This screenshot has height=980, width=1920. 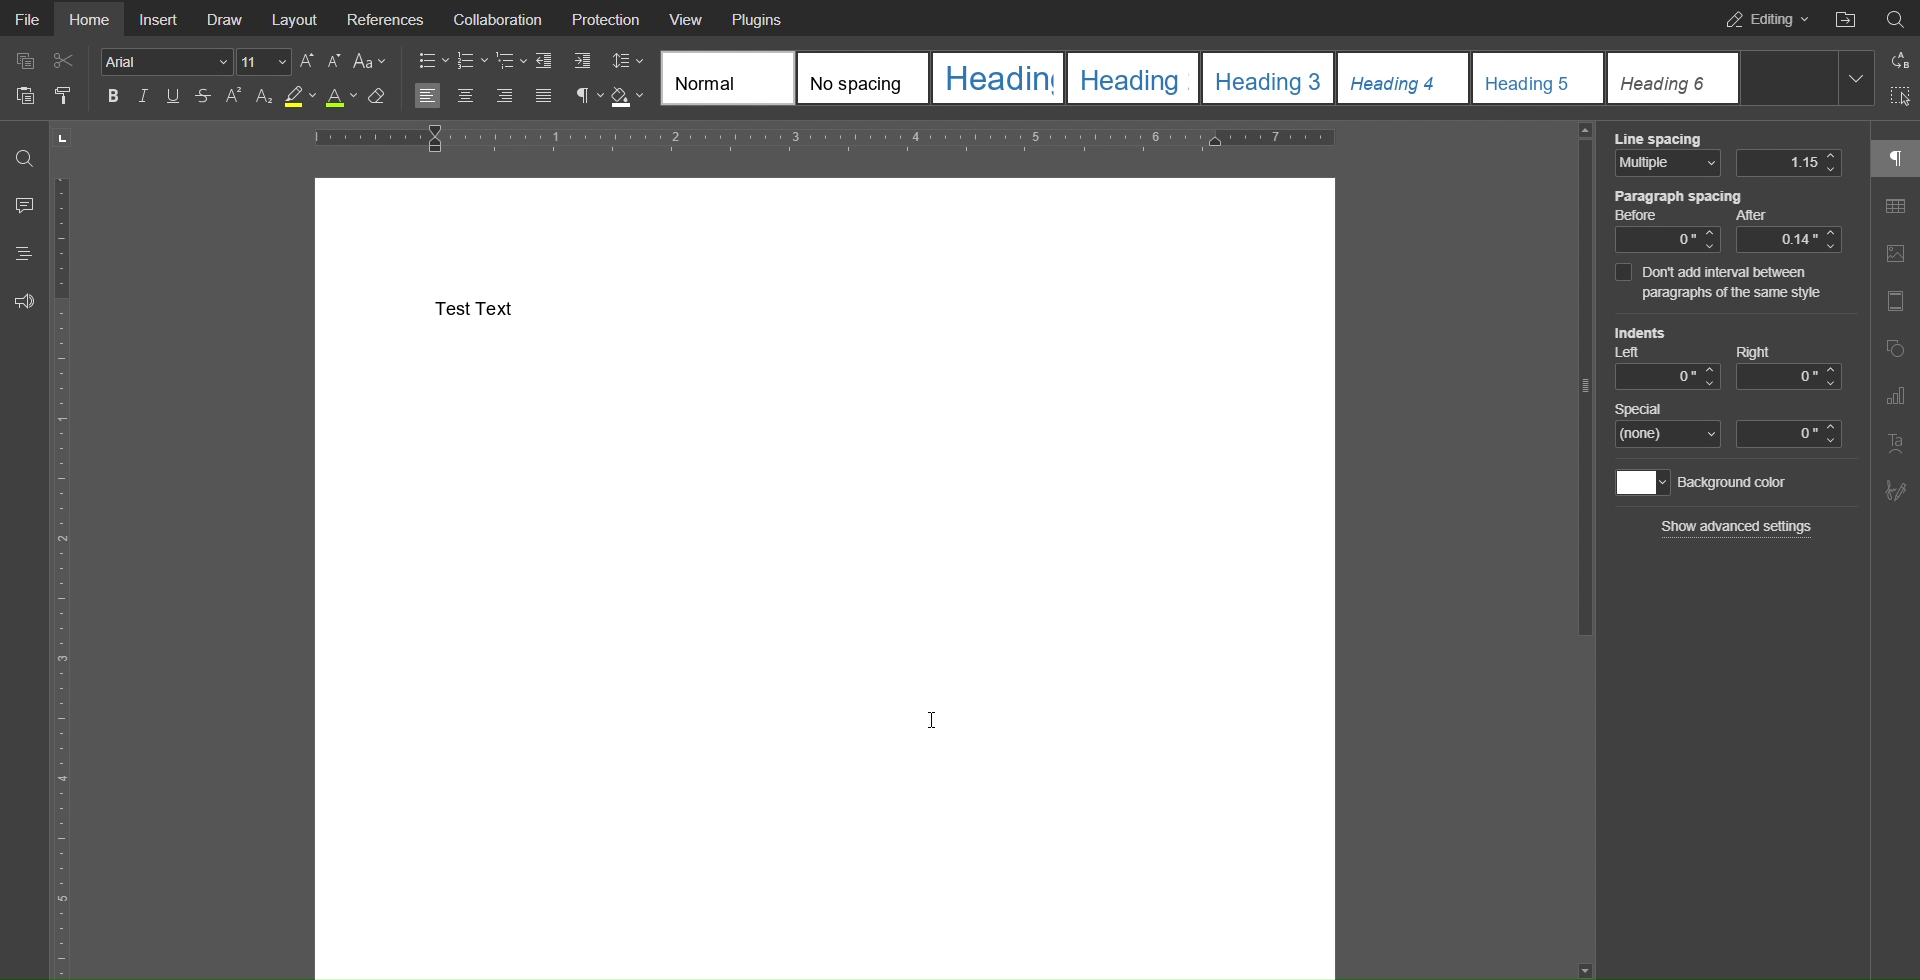 I want to click on Decrease Size, so click(x=334, y=61).